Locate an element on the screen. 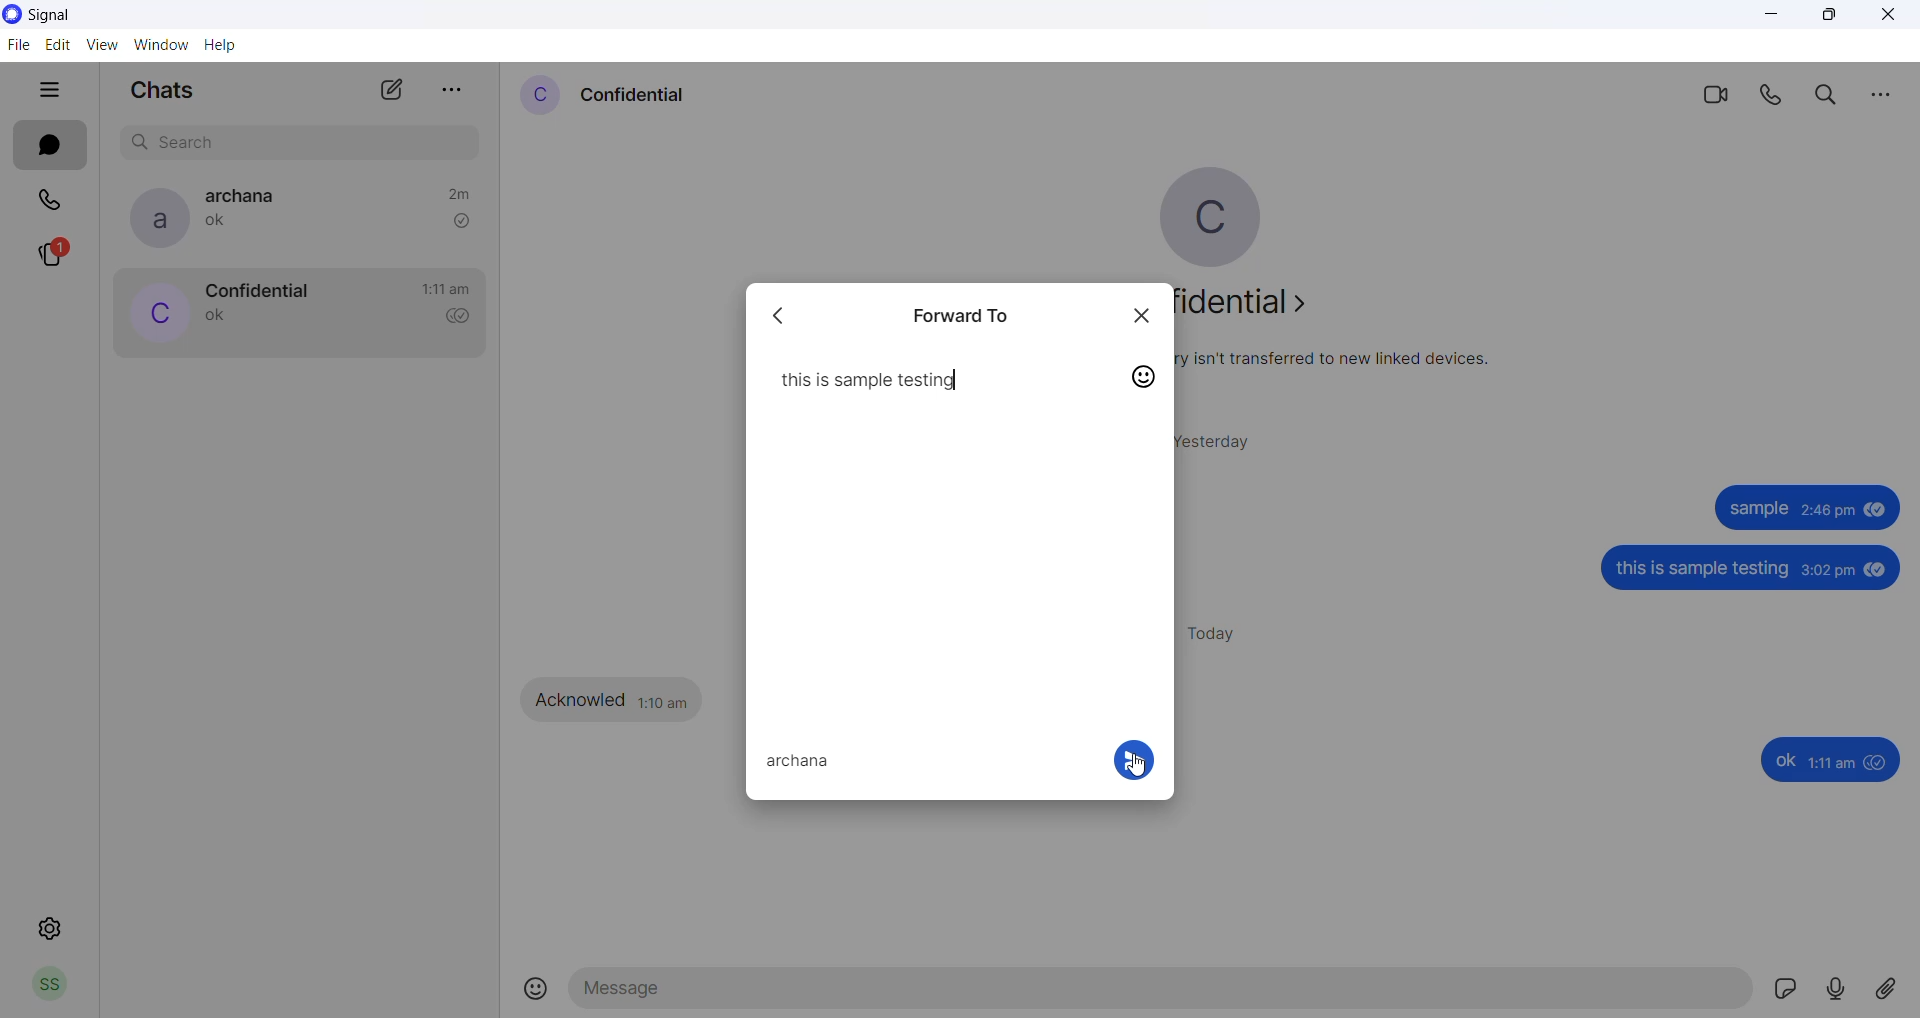 Image resolution: width=1920 pixels, height=1018 pixels. cursor is located at coordinates (1135, 767).